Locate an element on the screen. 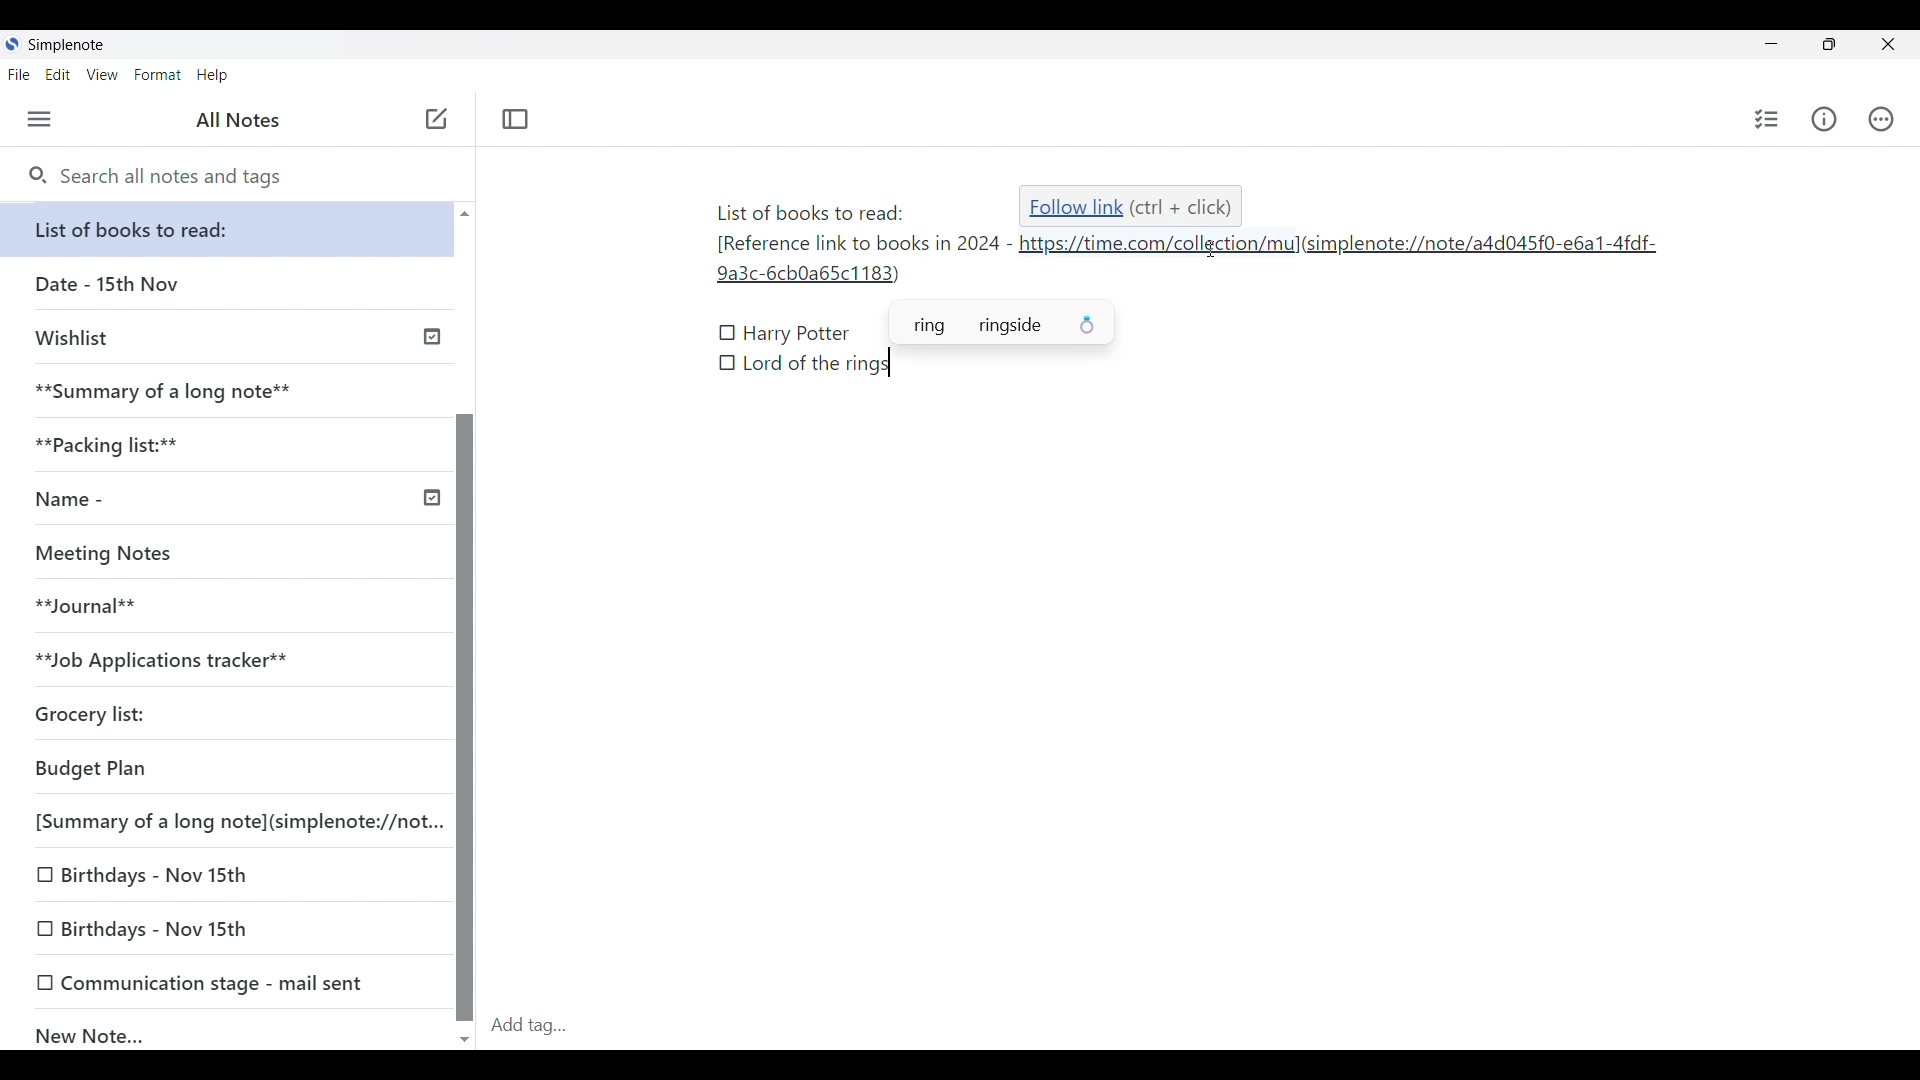  Format is located at coordinates (158, 75).